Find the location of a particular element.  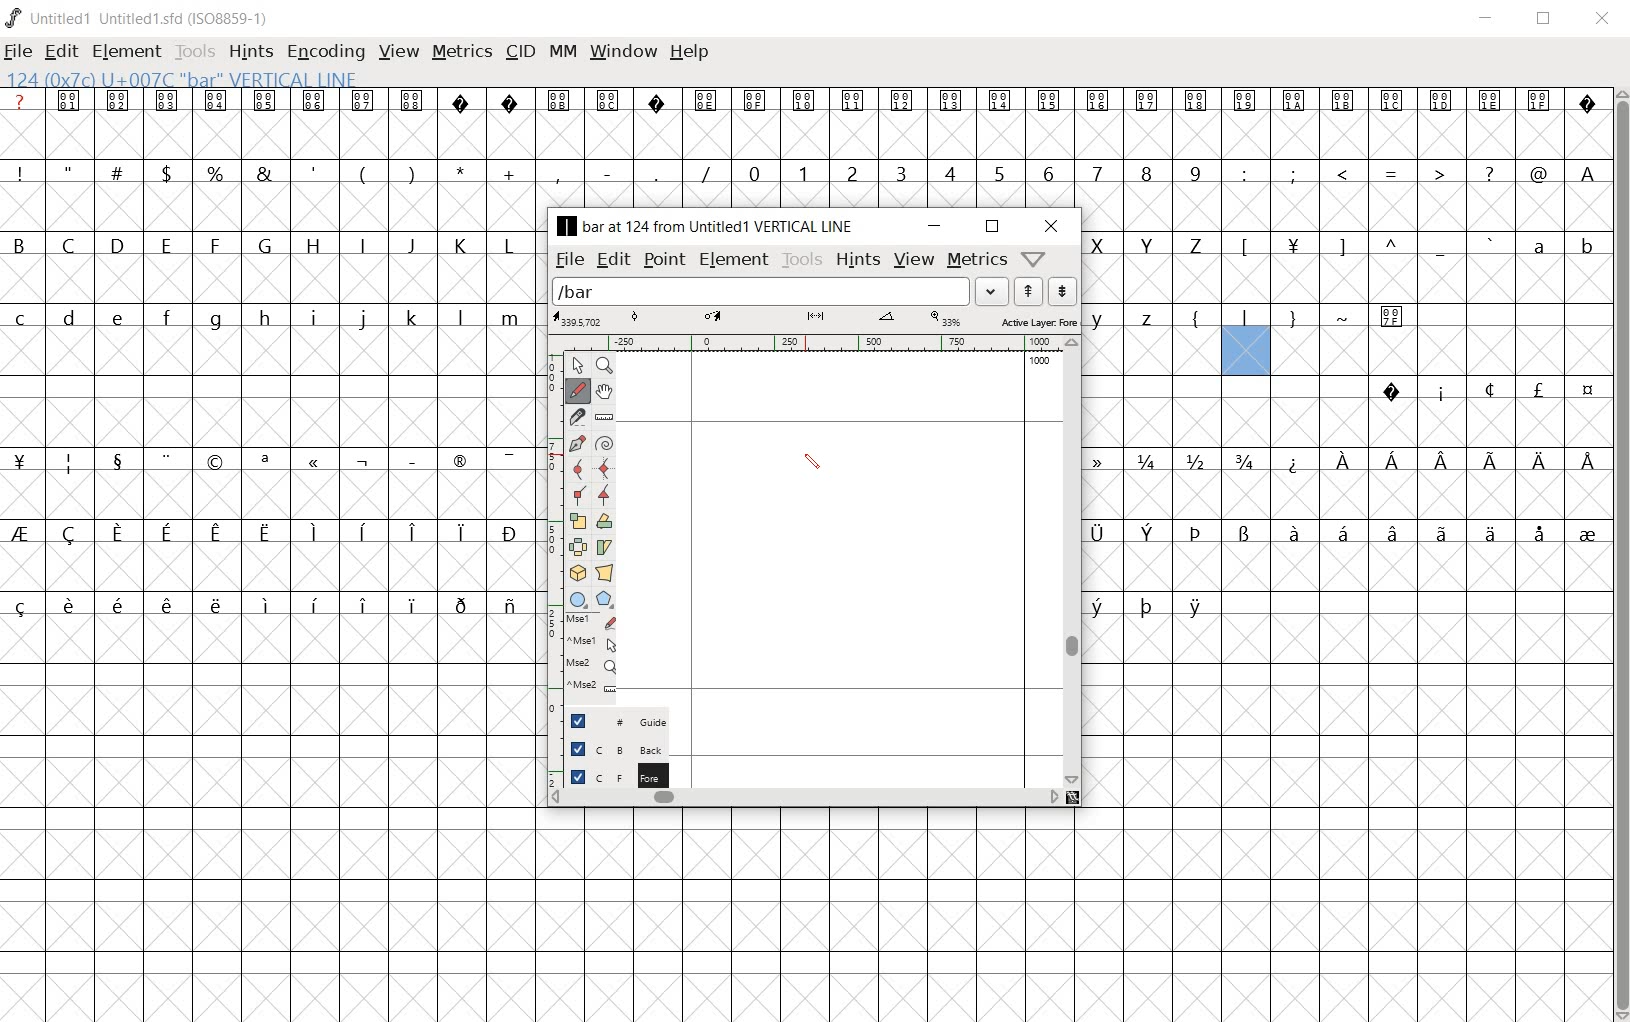

add a curve point always either horizontal or vertical is located at coordinates (602, 467).